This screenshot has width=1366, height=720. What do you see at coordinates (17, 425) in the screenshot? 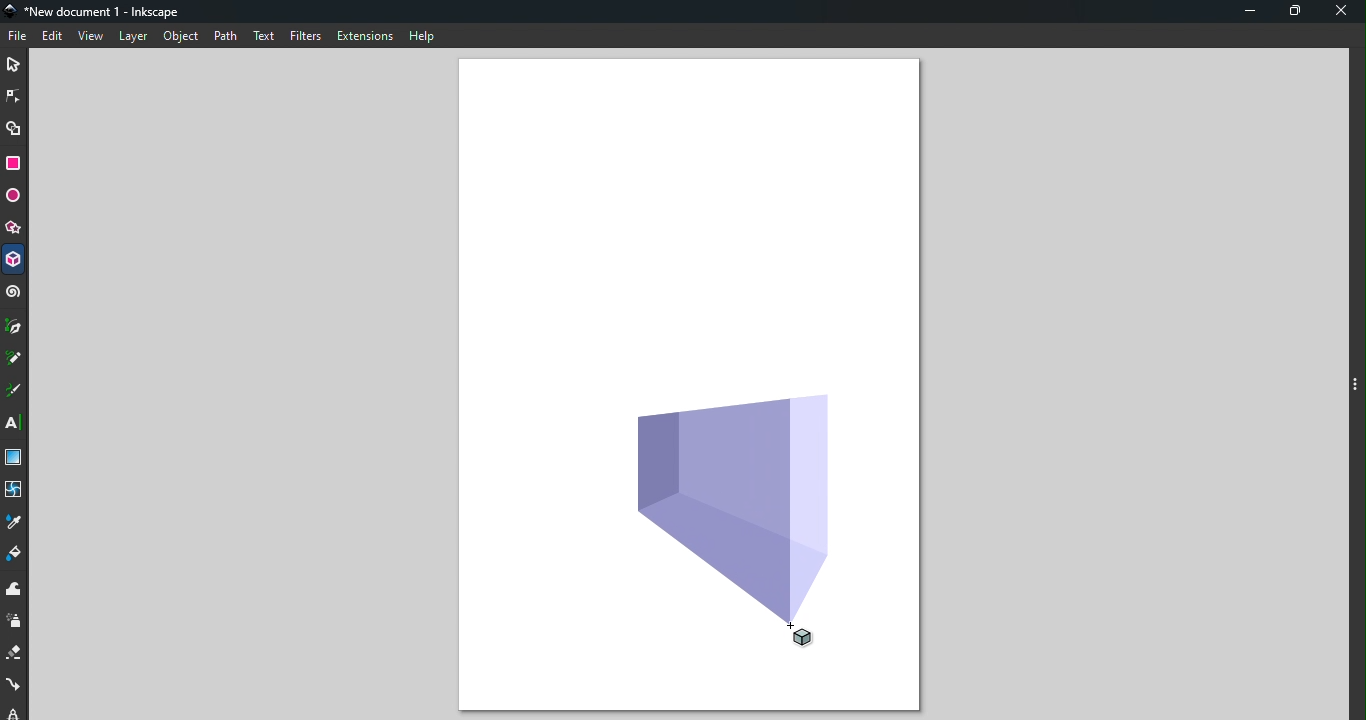
I see `Text tool` at bounding box center [17, 425].